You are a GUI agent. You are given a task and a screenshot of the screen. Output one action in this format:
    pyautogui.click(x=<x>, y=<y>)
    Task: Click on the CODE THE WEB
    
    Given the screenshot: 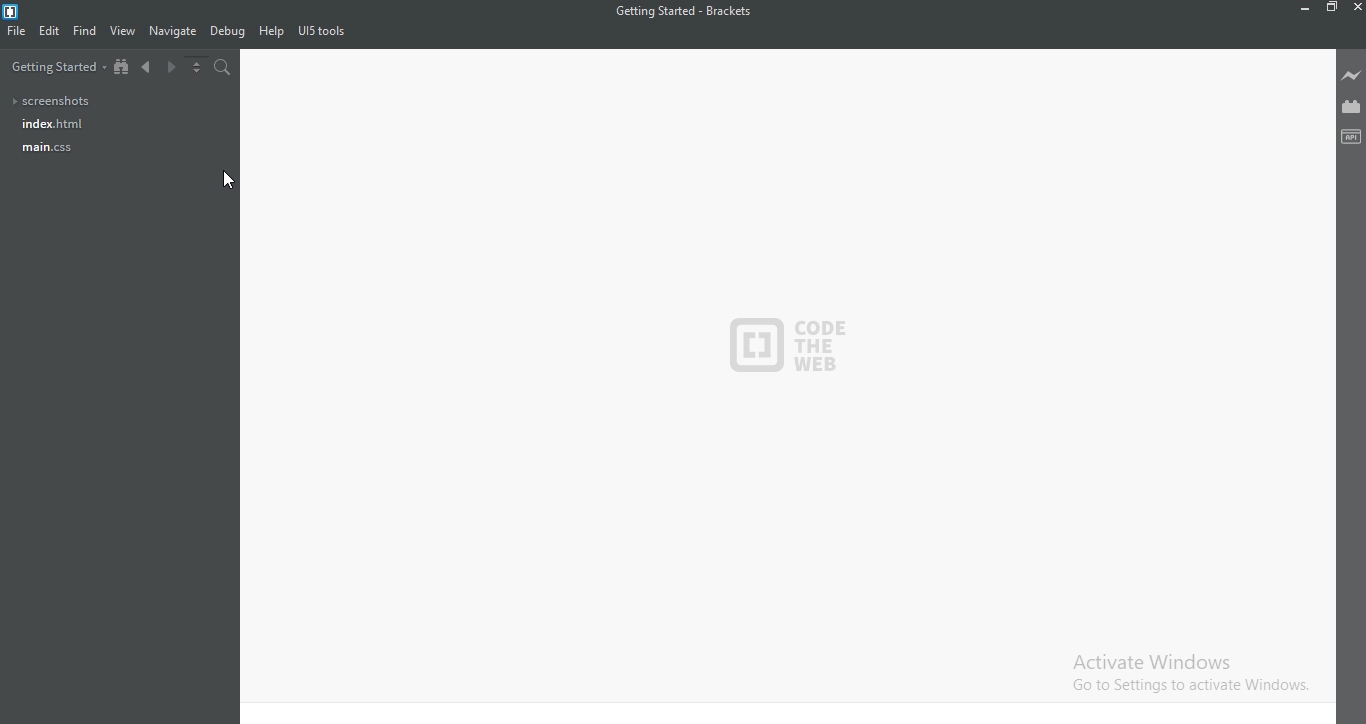 What is the action you would take?
    pyautogui.click(x=794, y=338)
    